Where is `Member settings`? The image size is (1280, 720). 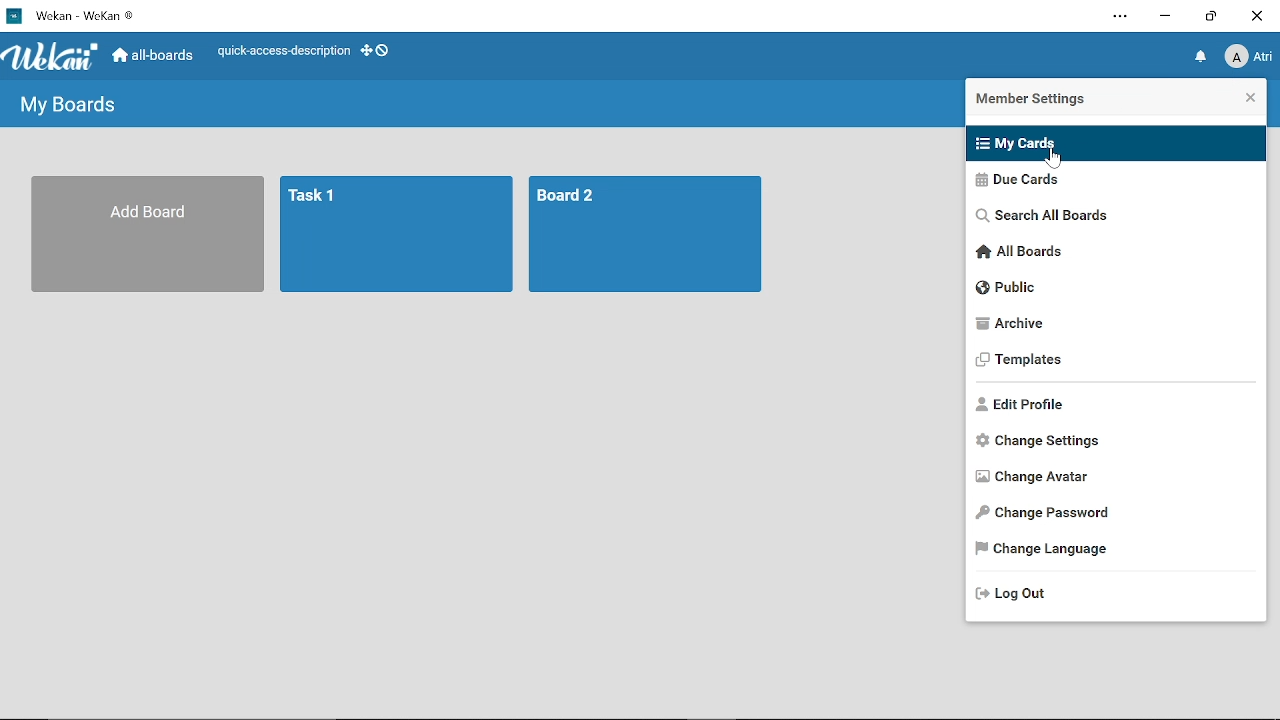
Member settings is located at coordinates (1062, 101).